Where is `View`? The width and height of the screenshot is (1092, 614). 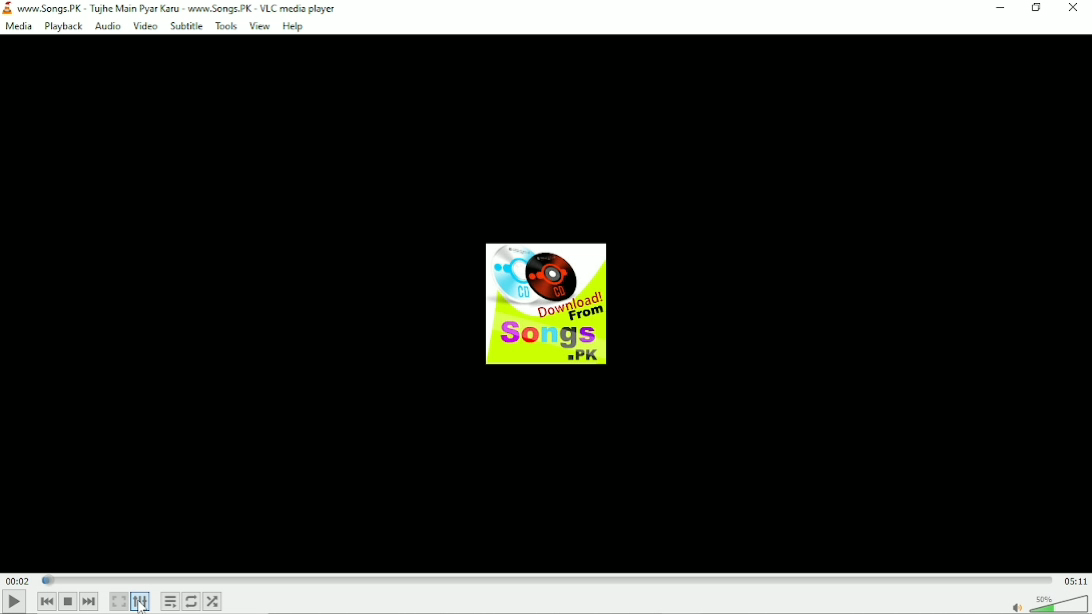
View is located at coordinates (260, 27).